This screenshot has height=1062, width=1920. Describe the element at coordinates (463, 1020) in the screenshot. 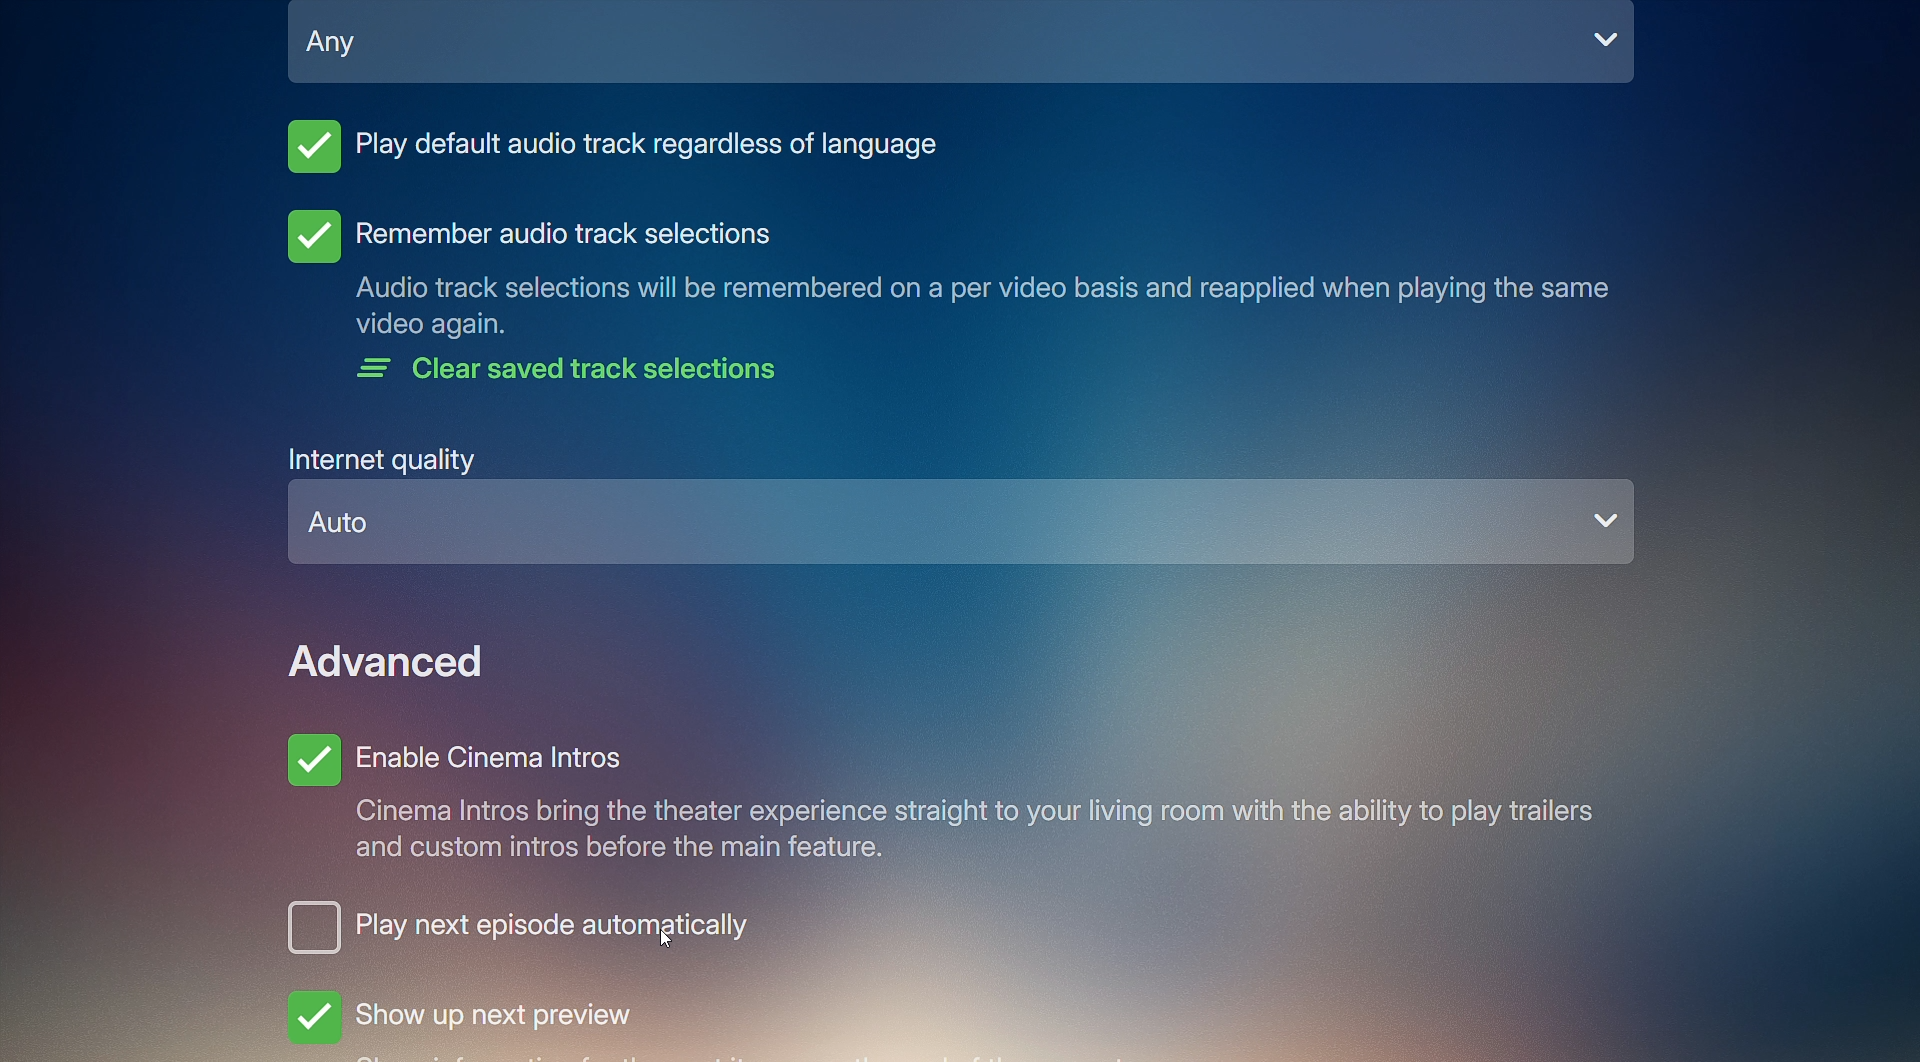

I see `Show up next preview` at that location.